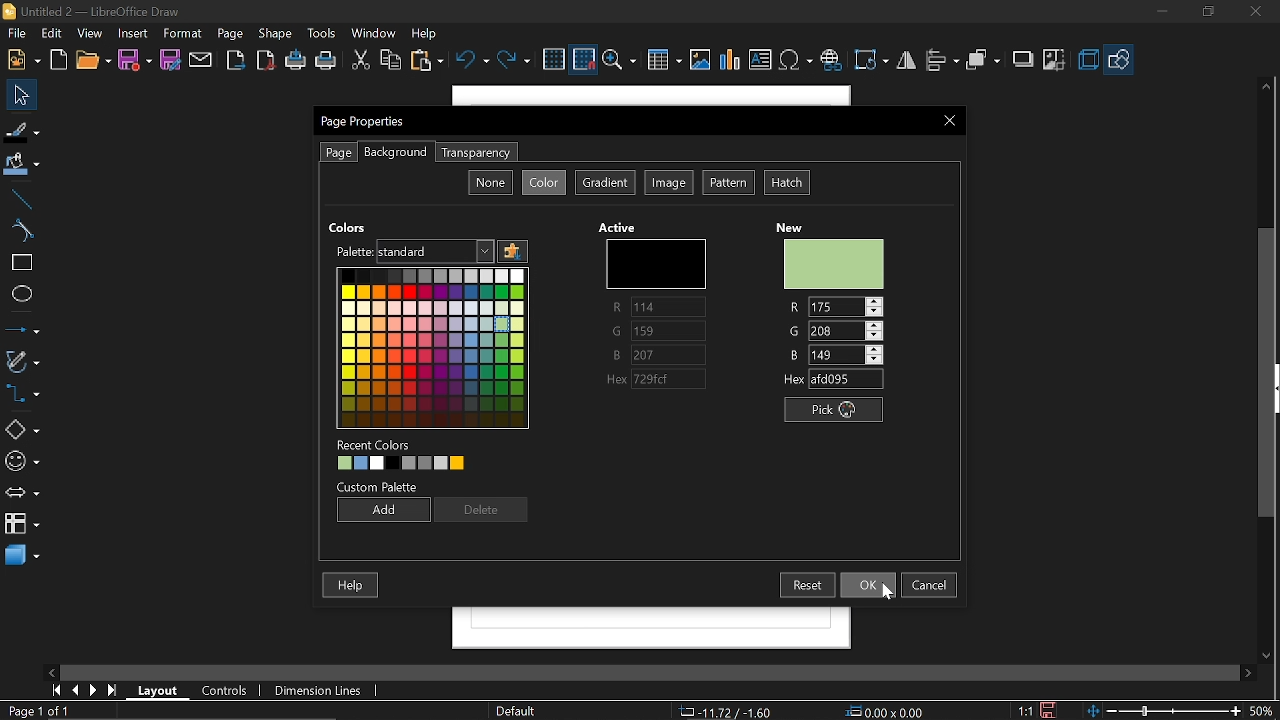 The image size is (1280, 720). Describe the element at coordinates (314, 688) in the screenshot. I see `Dimension lines` at that location.